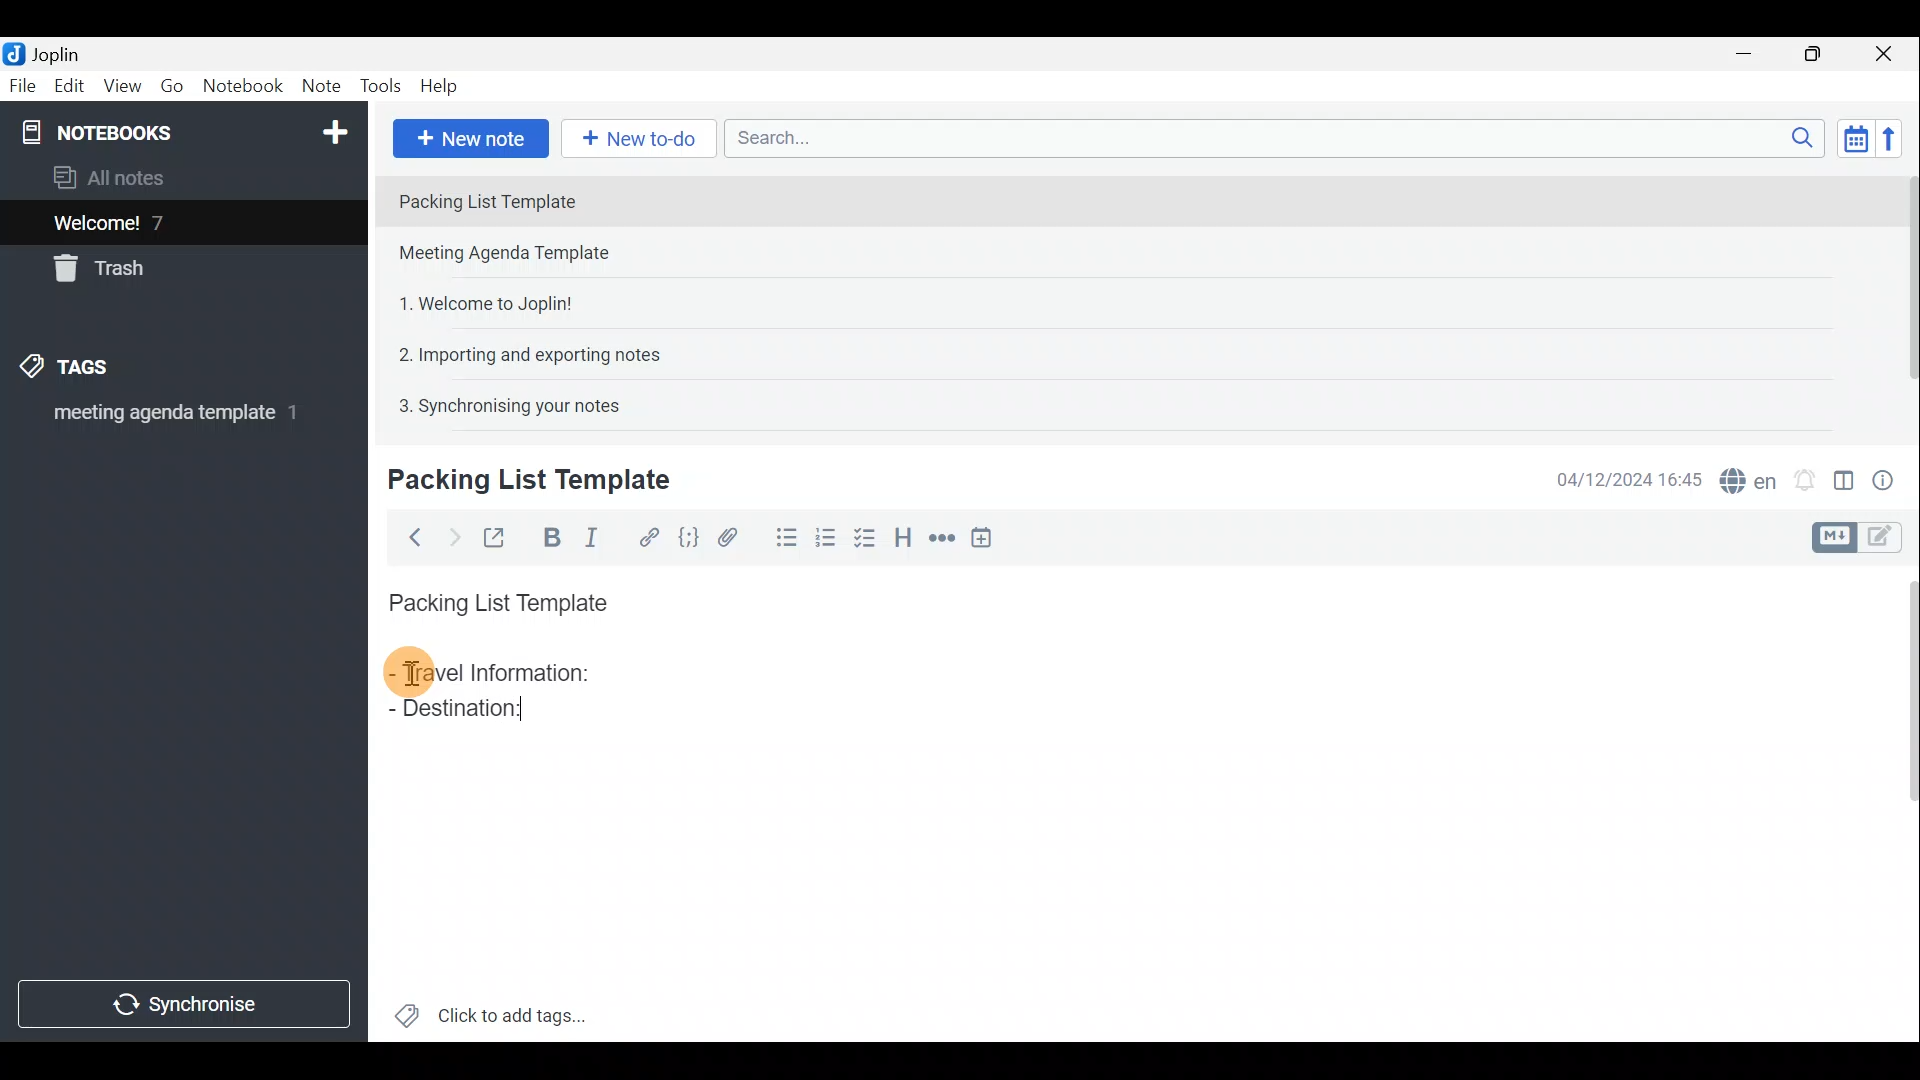  What do you see at coordinates (831, 543) in the screenshot?
I see `Numbered list` at bounding box center [831, 543].